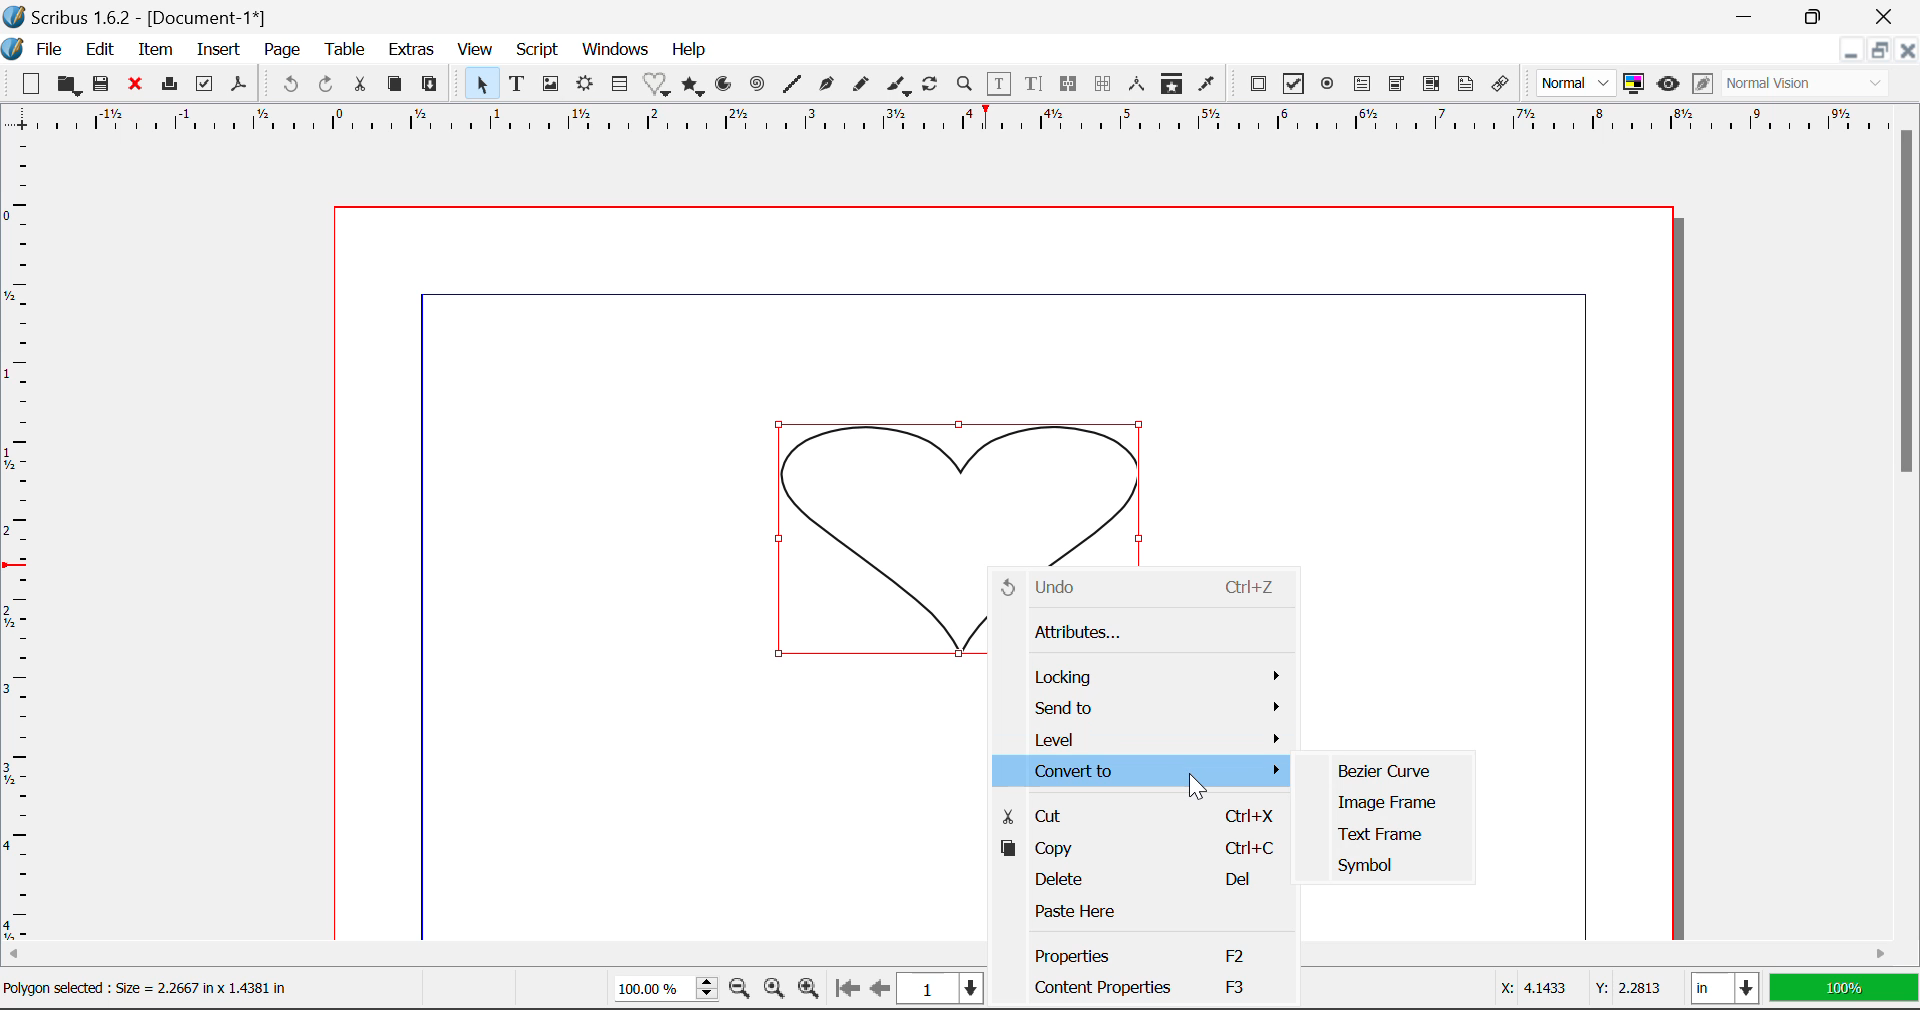 Image resolution: width=1920 pixels, height=1010 pixels. I want to click on 100%, so click(660, 991).